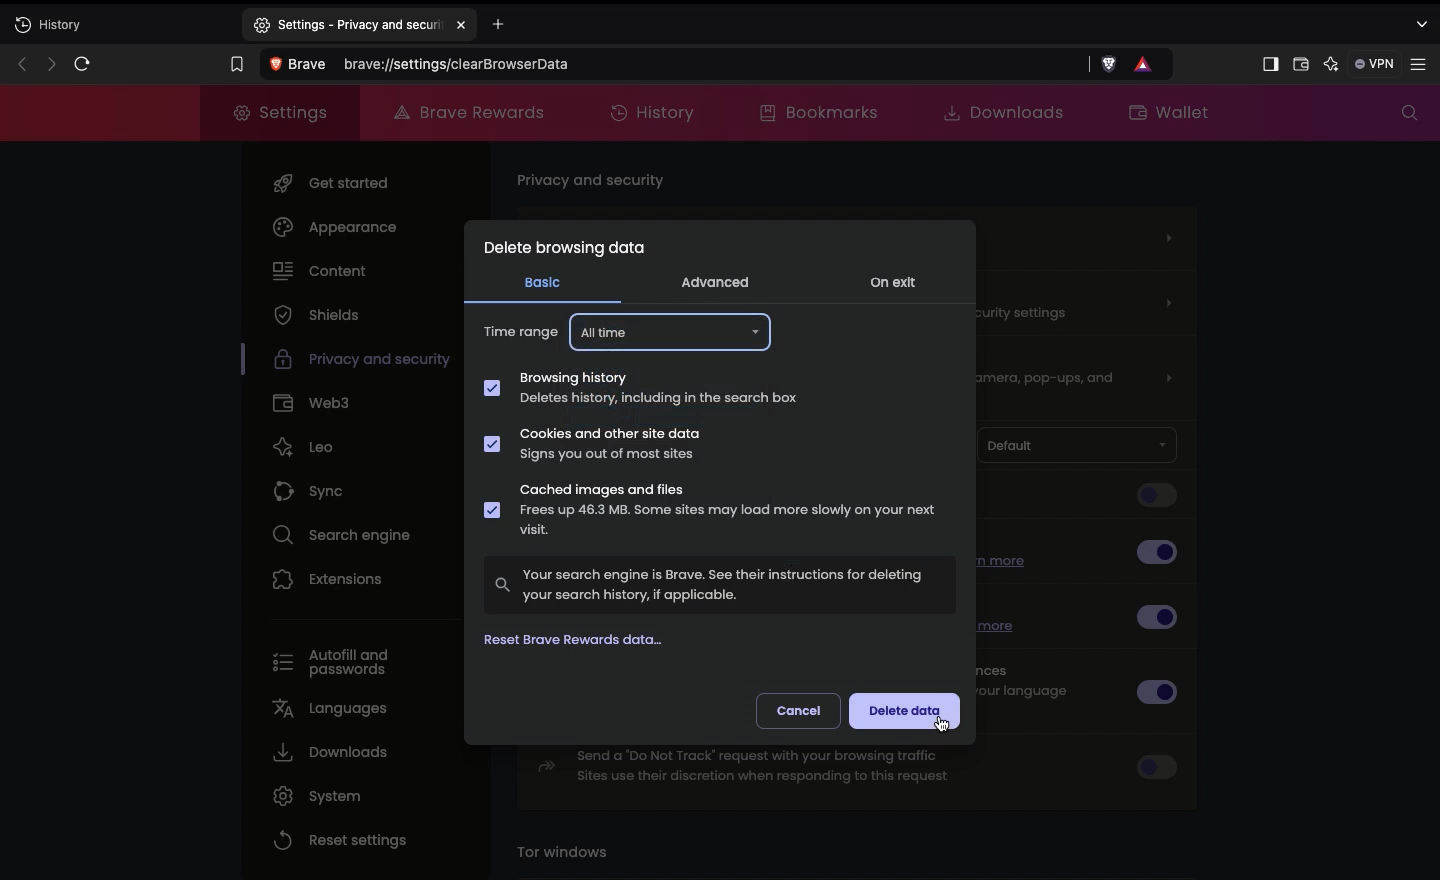 The image size is (1440, 880). I want to click on all time, so click(671, 331).